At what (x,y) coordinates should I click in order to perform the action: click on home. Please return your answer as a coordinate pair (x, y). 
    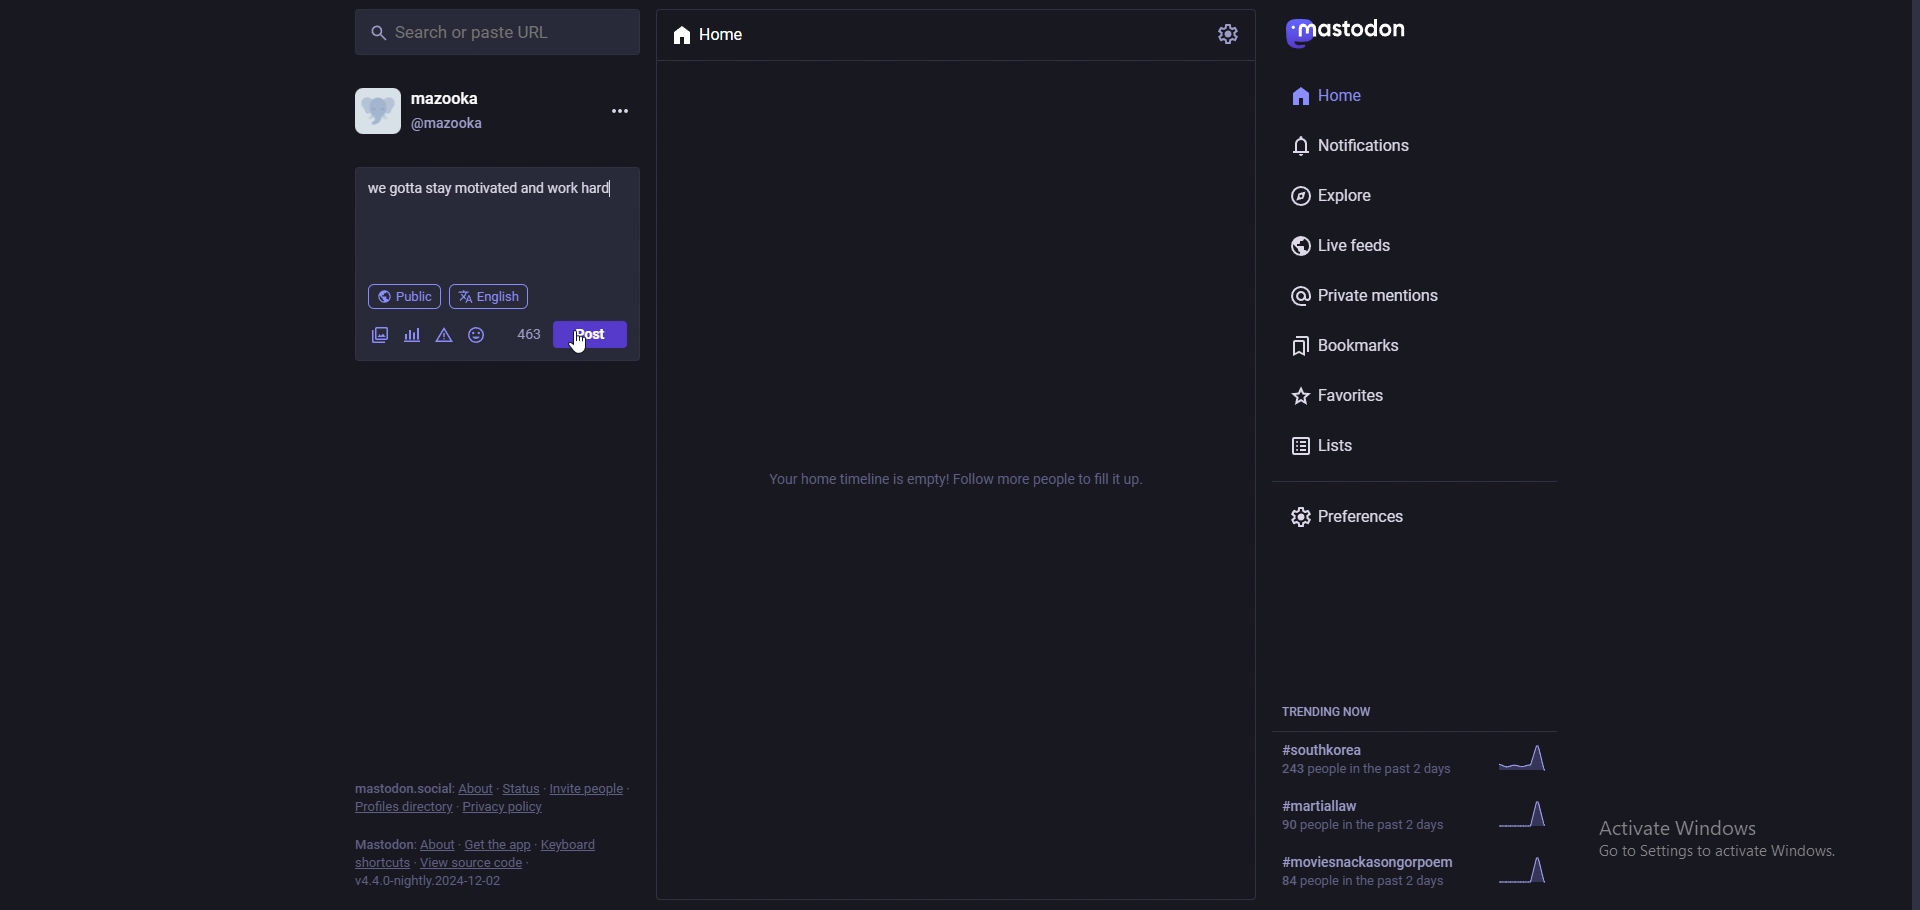
    Looking at the image, I should click on (717, 37).